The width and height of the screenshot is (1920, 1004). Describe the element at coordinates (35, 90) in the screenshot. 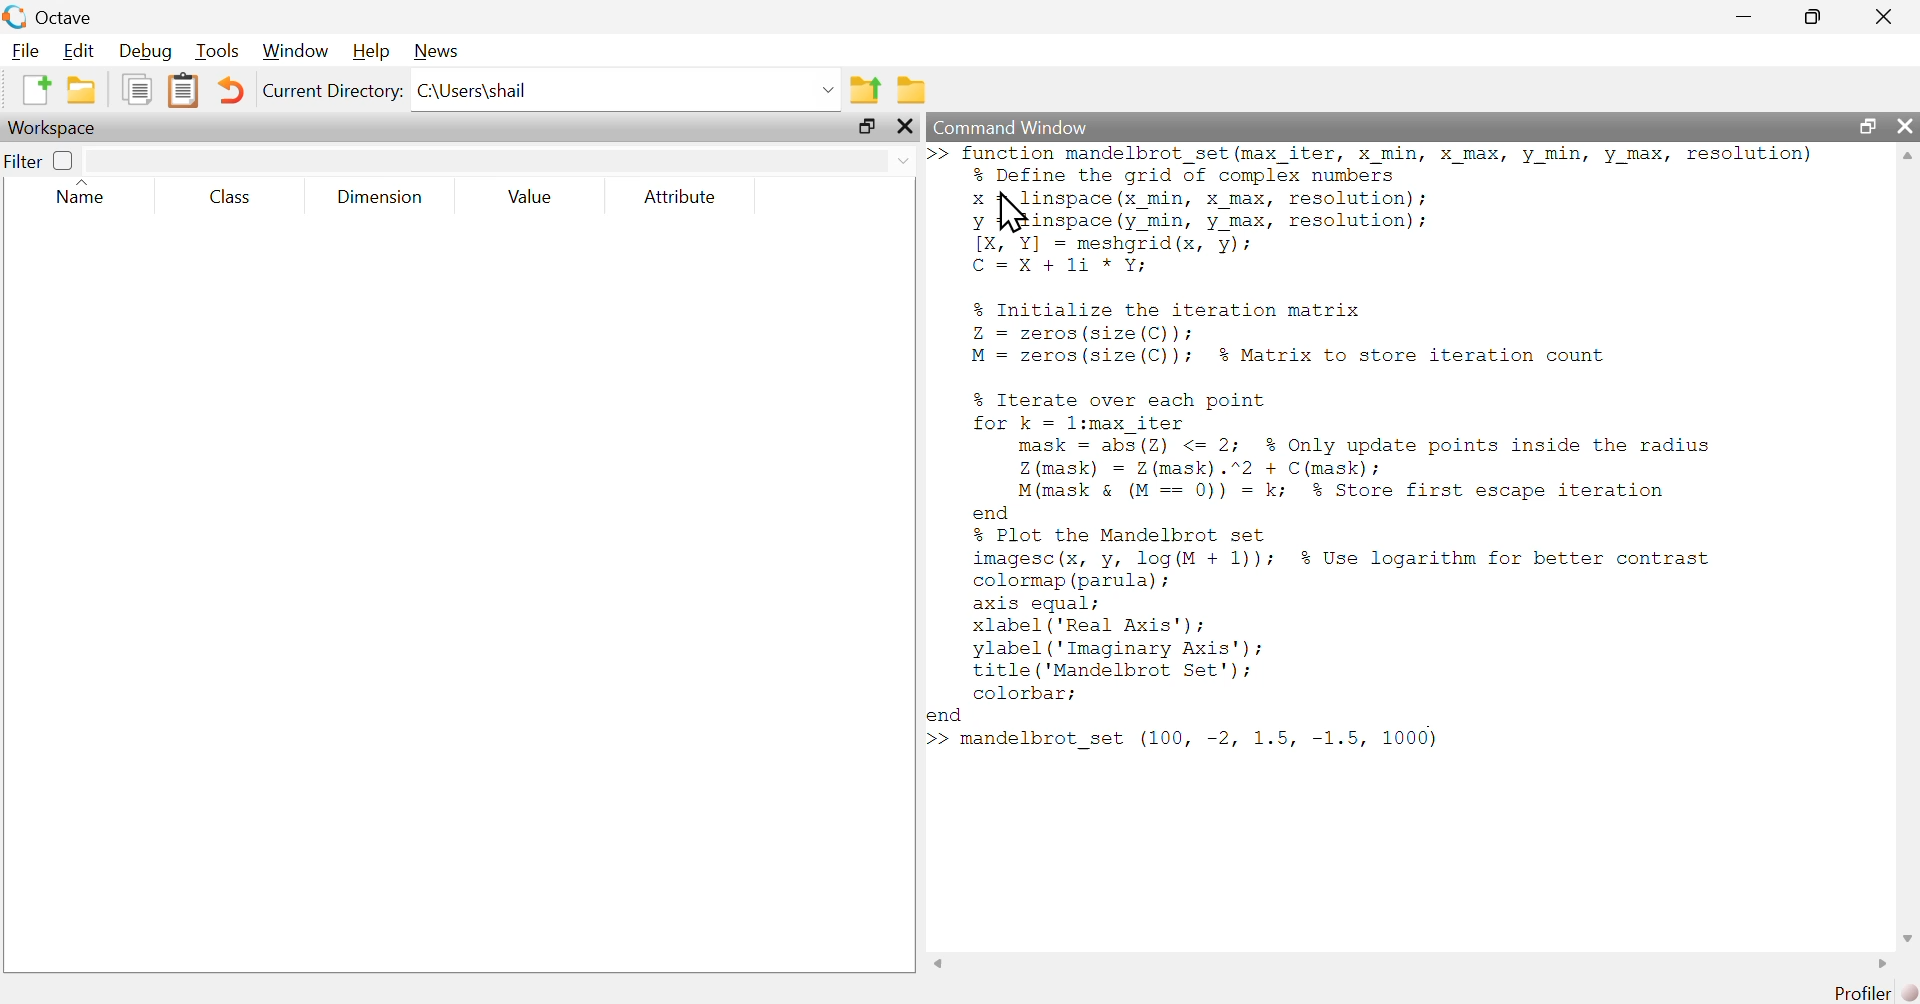

I see `New script` at that location.